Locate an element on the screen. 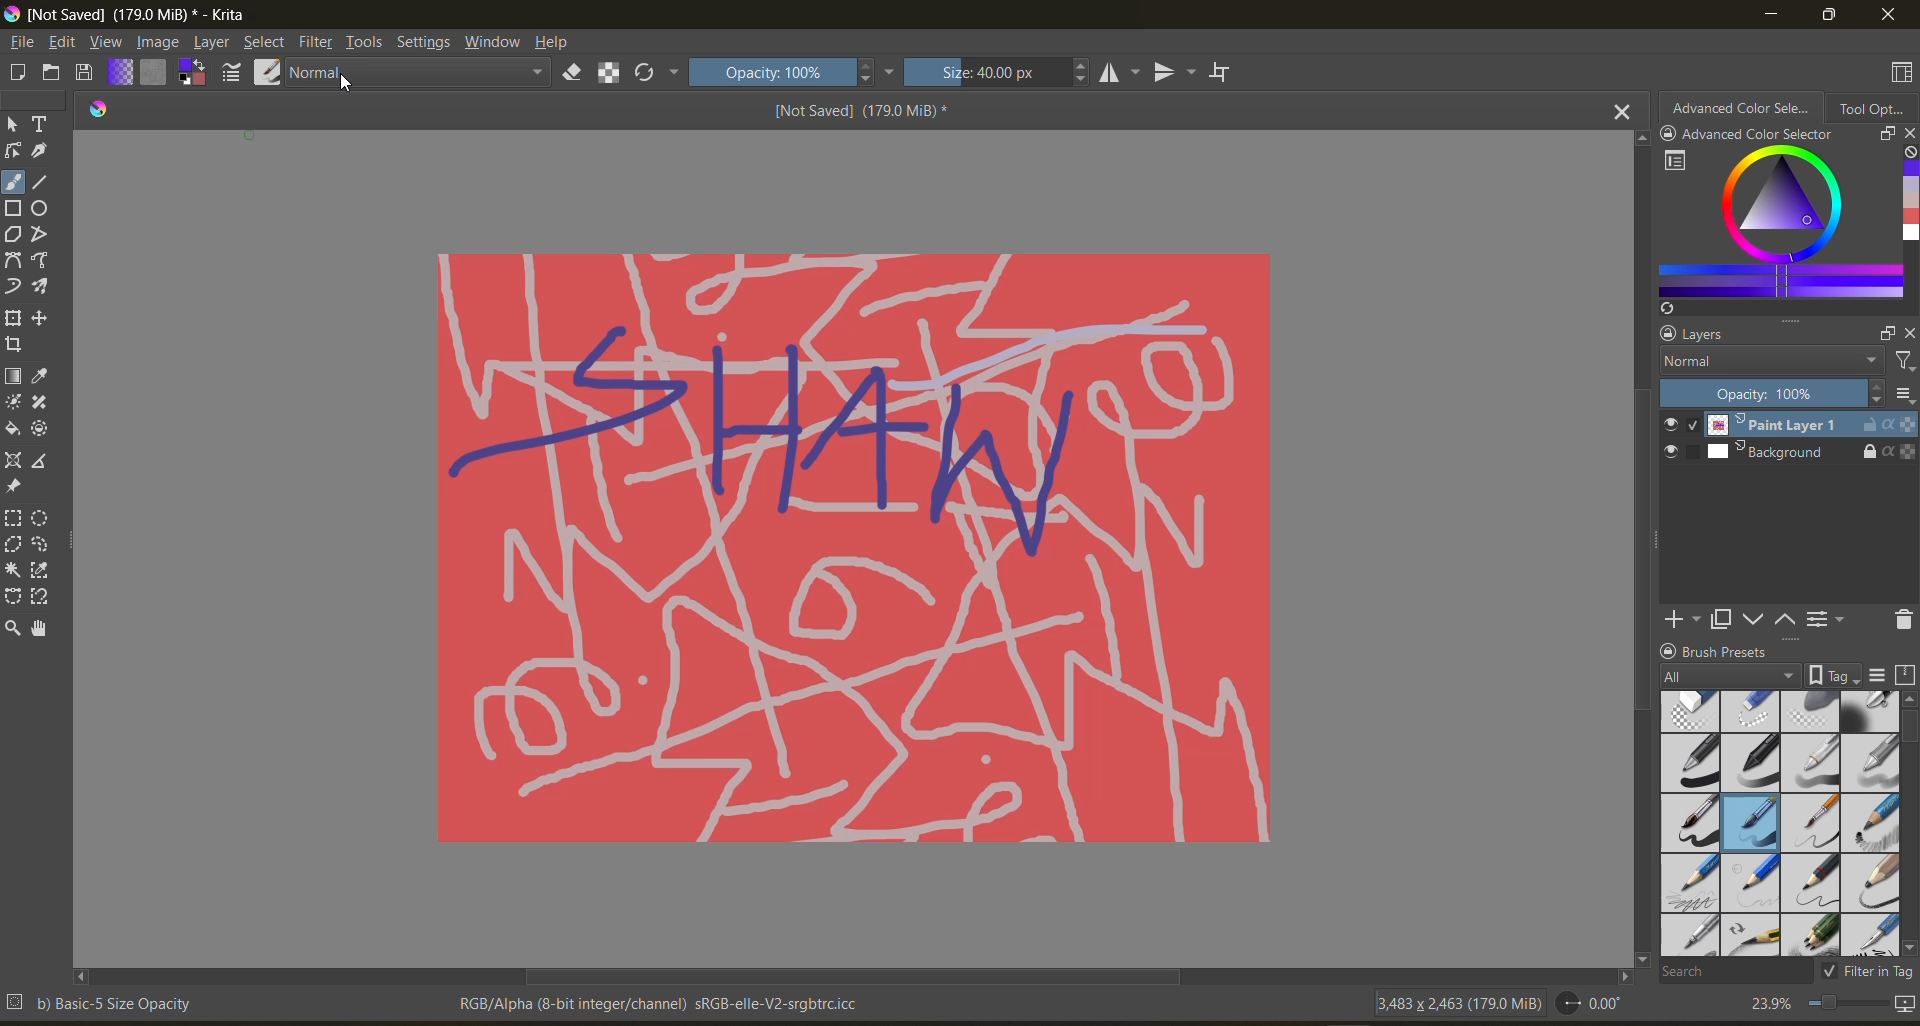 Image resolution: width=1920 pixels, height=1026 pixels. Size: 40.00 px is located at coordinates (1000, 72).